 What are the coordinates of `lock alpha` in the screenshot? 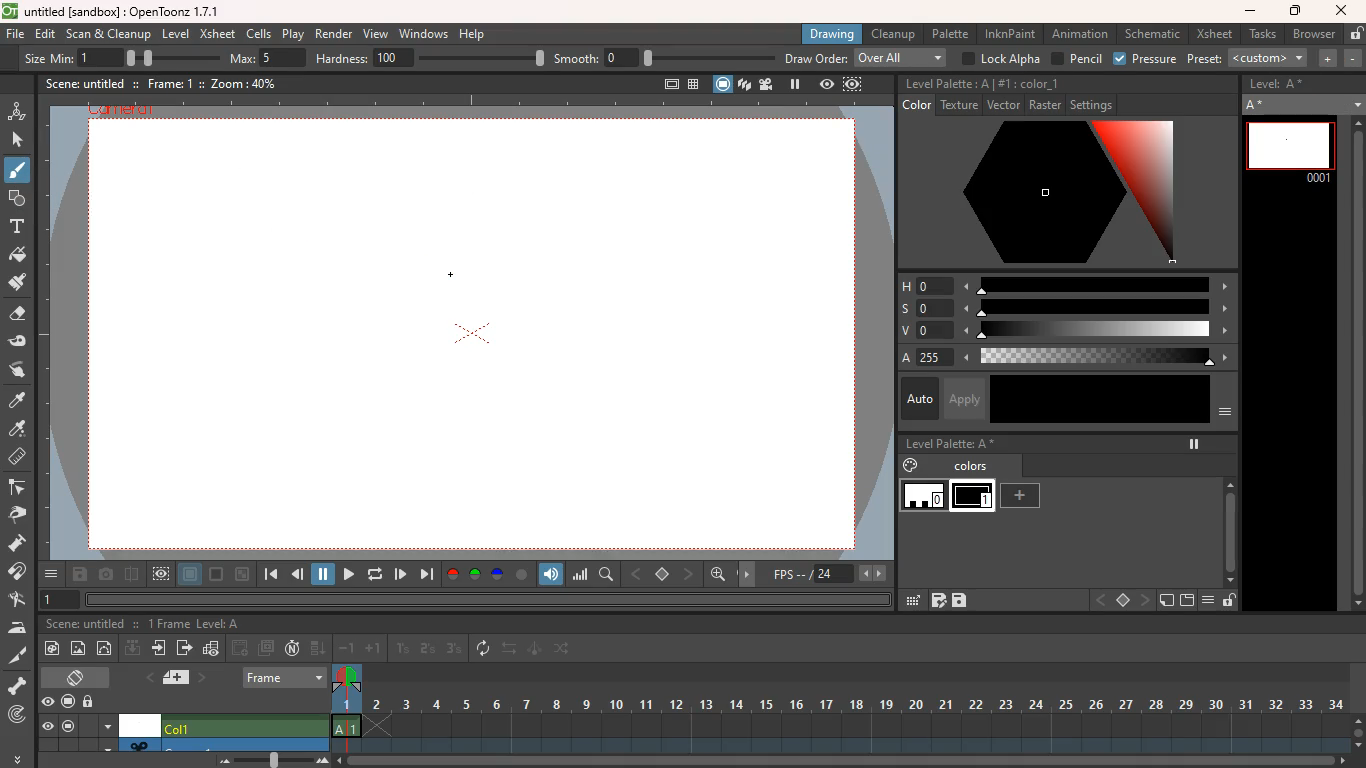 It's located at (1001, 58).